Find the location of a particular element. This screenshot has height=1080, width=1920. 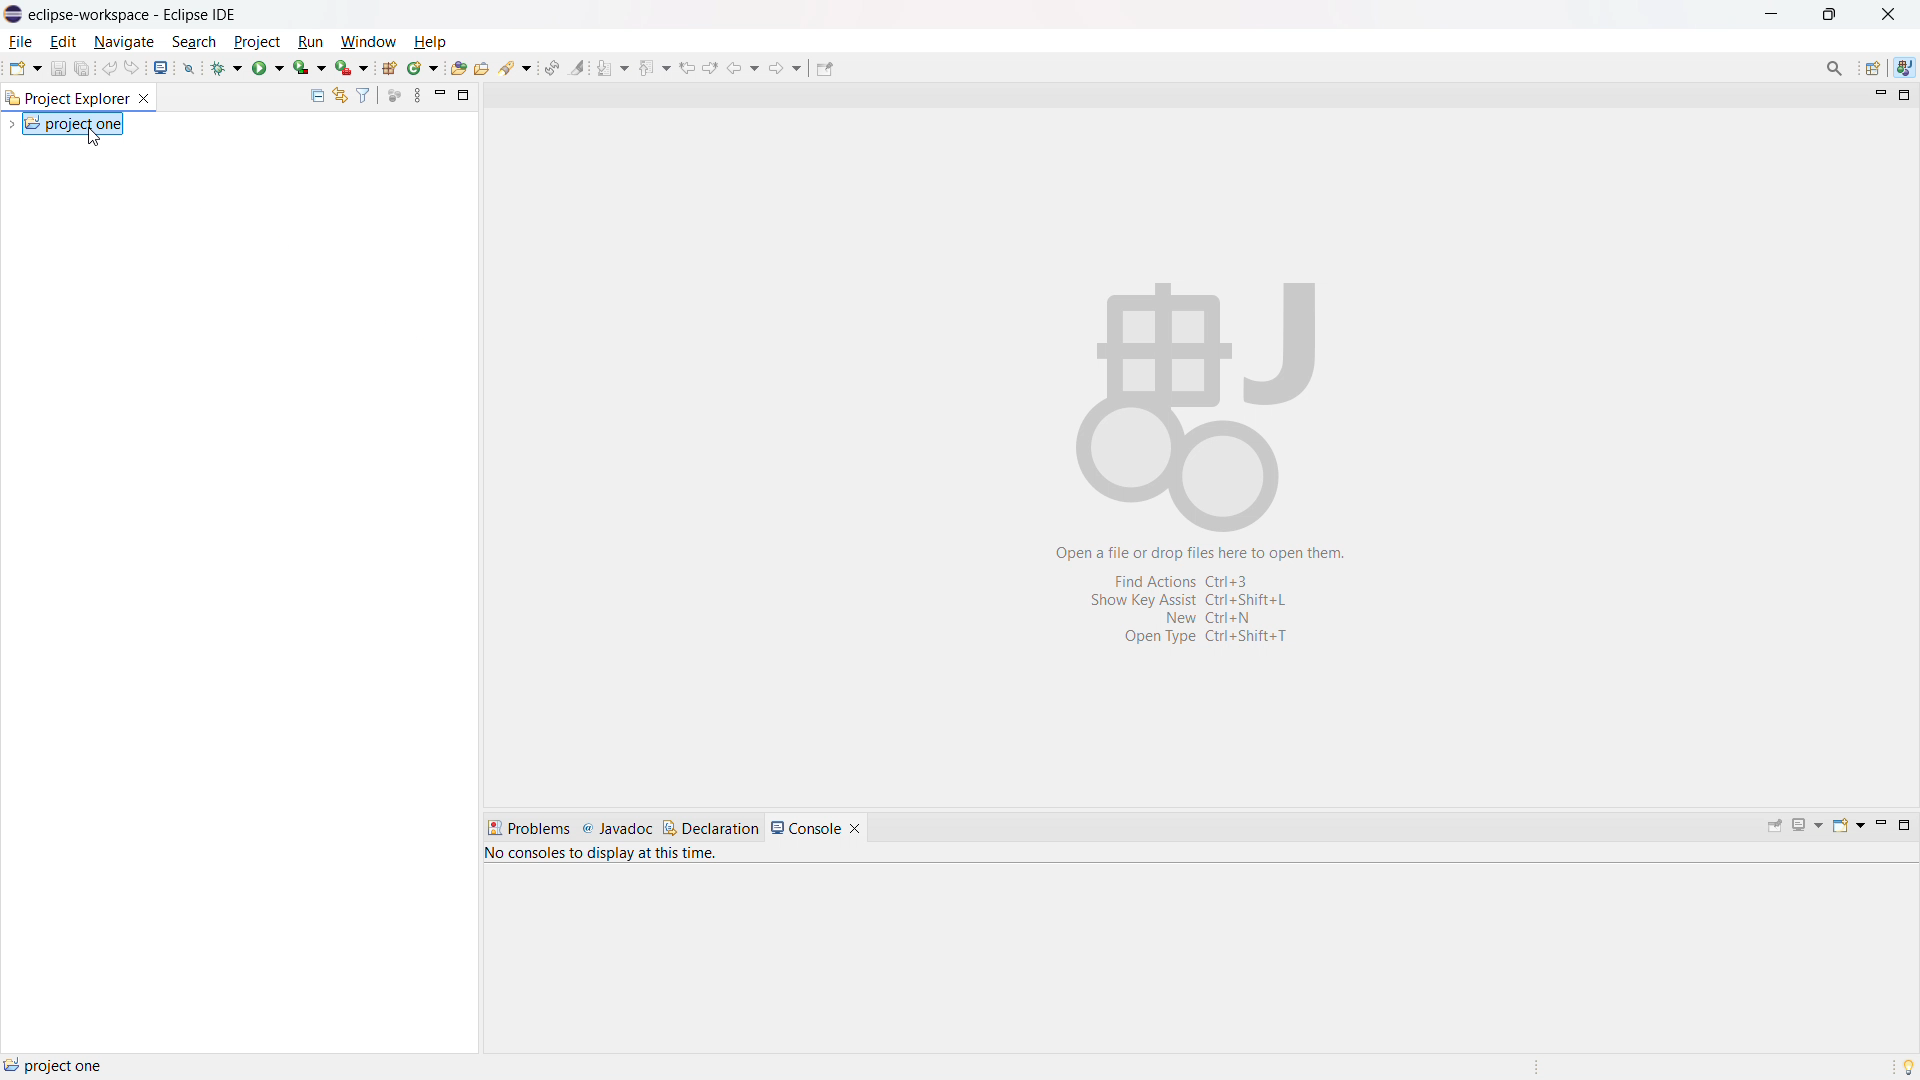

project one is located at coordinates (74, 123).